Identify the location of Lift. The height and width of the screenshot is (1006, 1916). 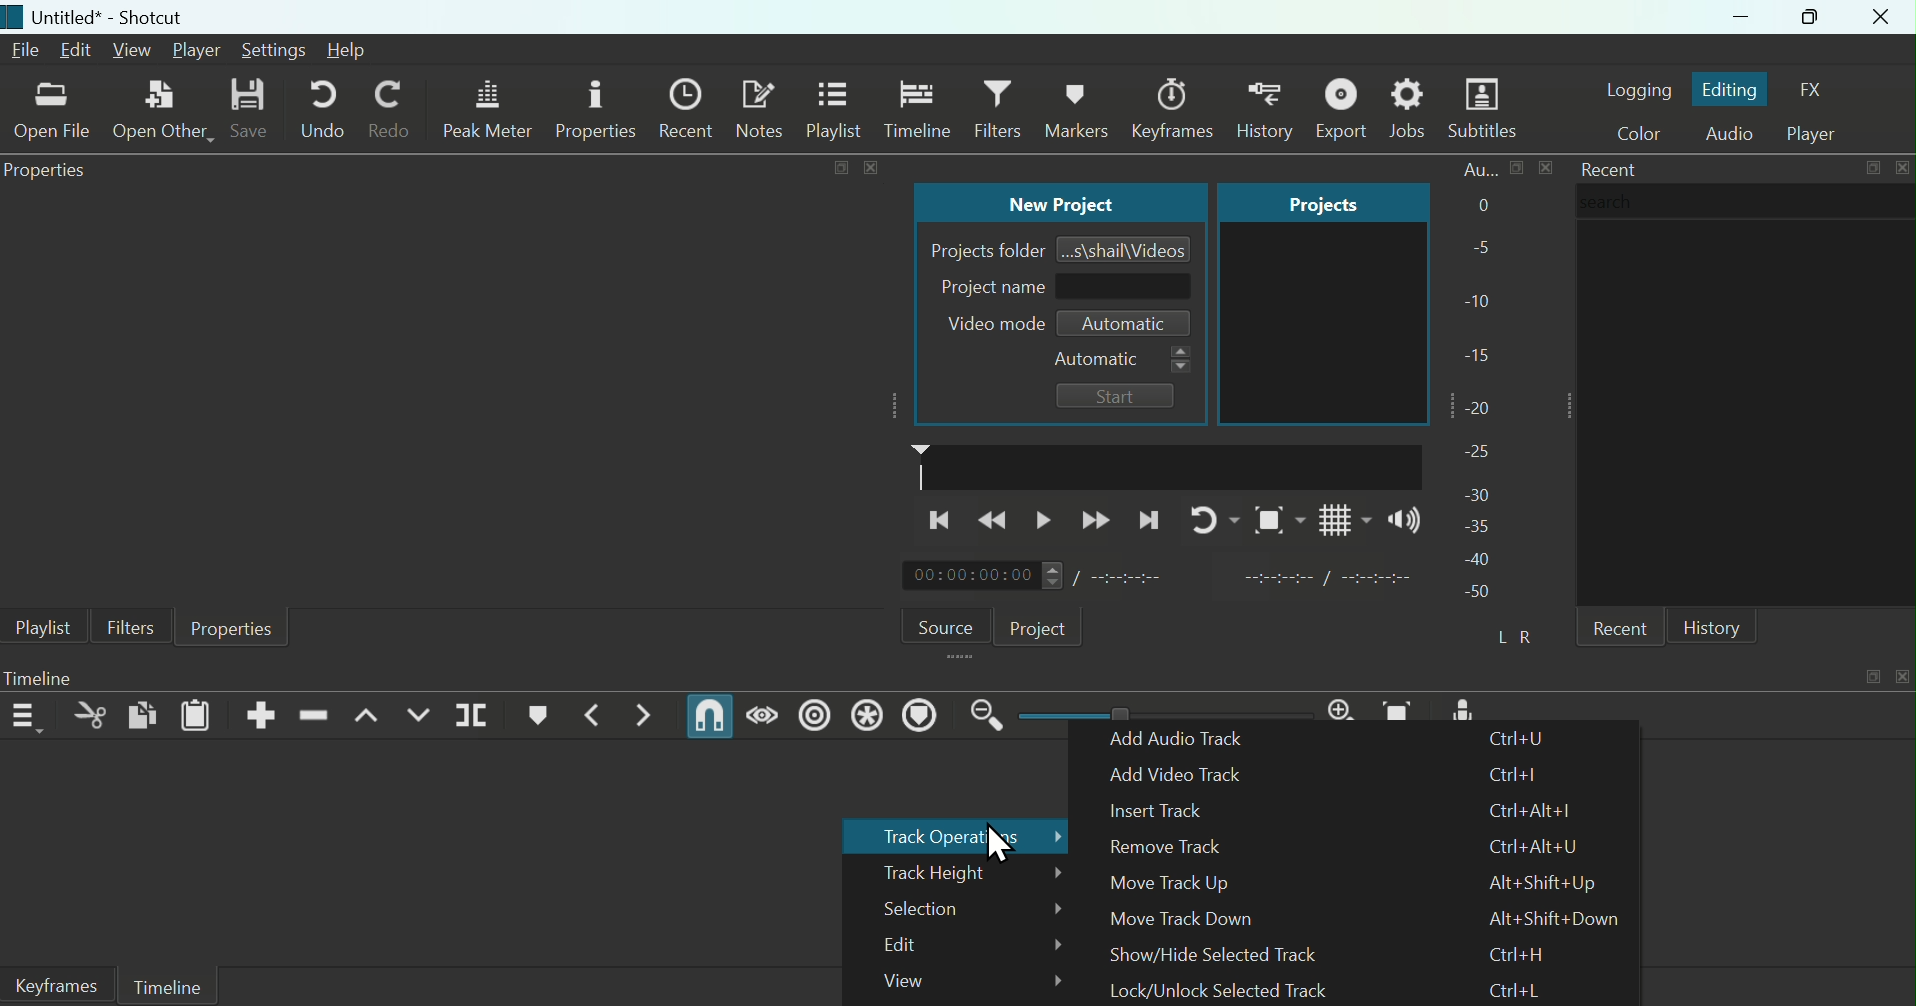
(365, 715).